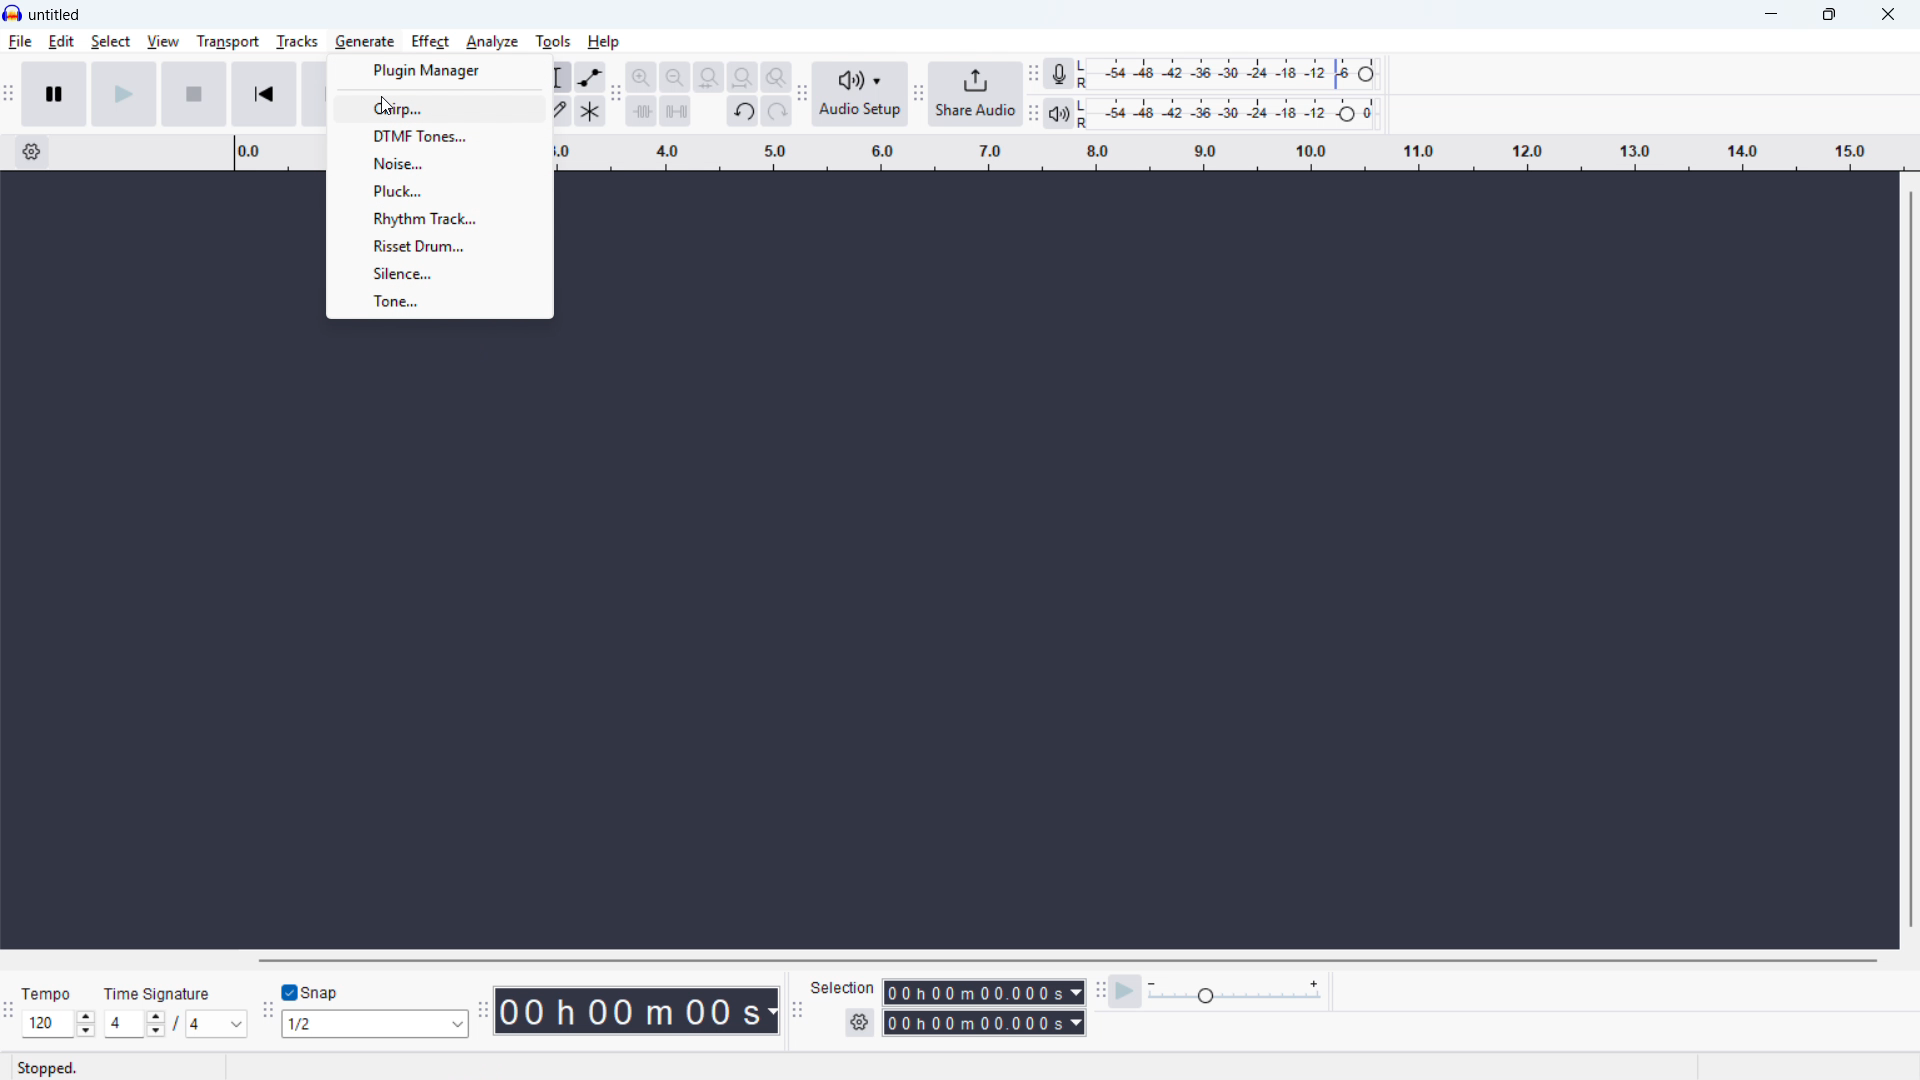 Image resolution: width=1920 pixels, height=1080 pixels. What do you see at coordinates (483, 1011) in the screenshot?
I see `time toolbar ` at bounding box center [483, 1011].